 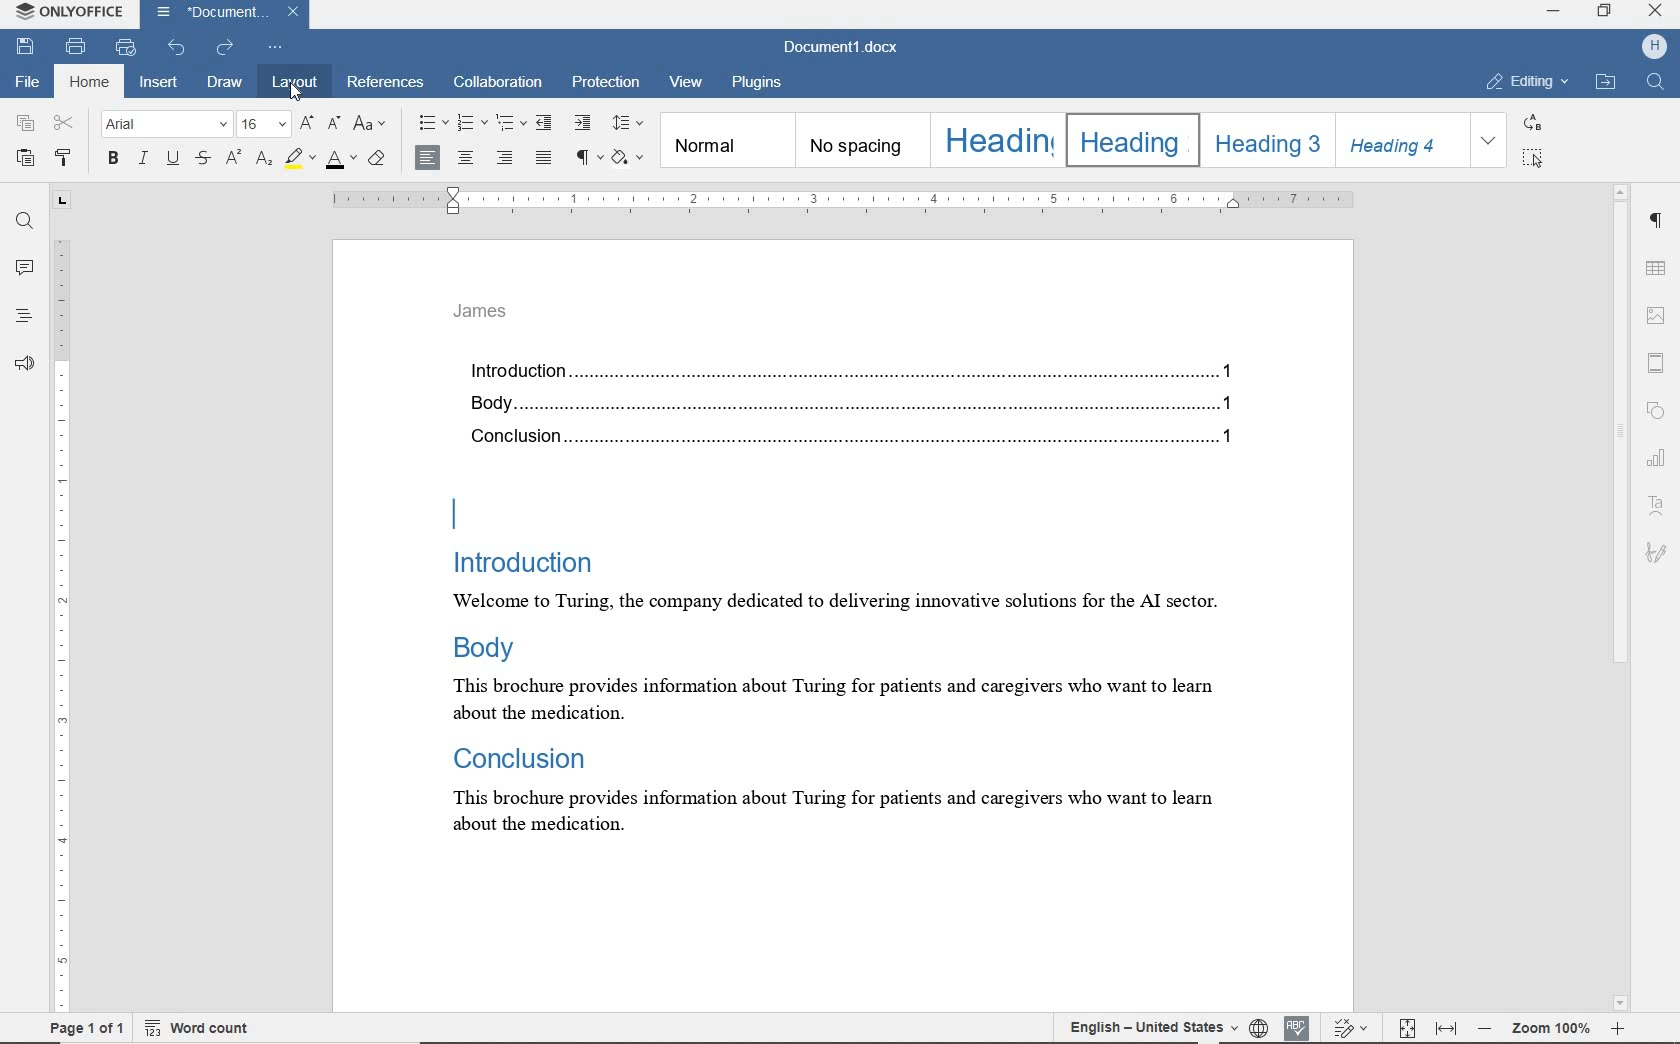 I want to click on scrollbar, so click(x=1621, y=598).